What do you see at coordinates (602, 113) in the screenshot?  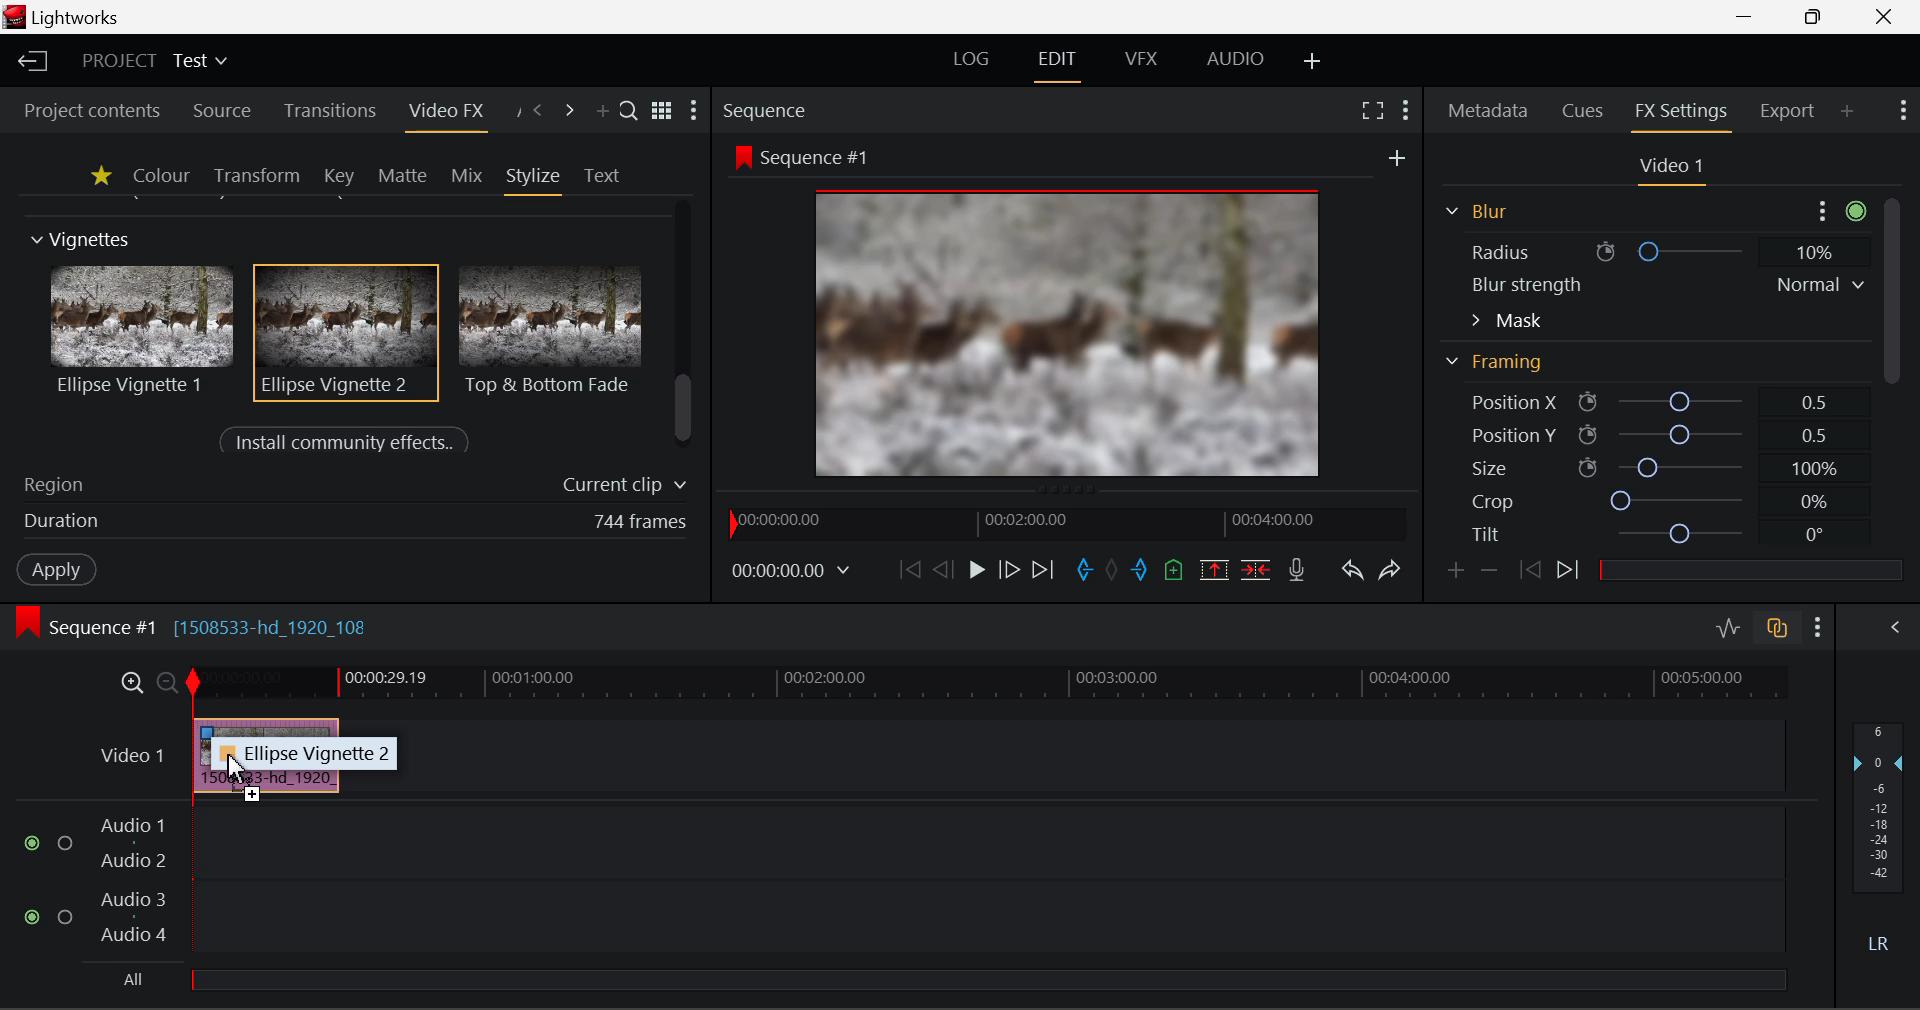 I see `Add Panel` at bounding box center [602, 113].